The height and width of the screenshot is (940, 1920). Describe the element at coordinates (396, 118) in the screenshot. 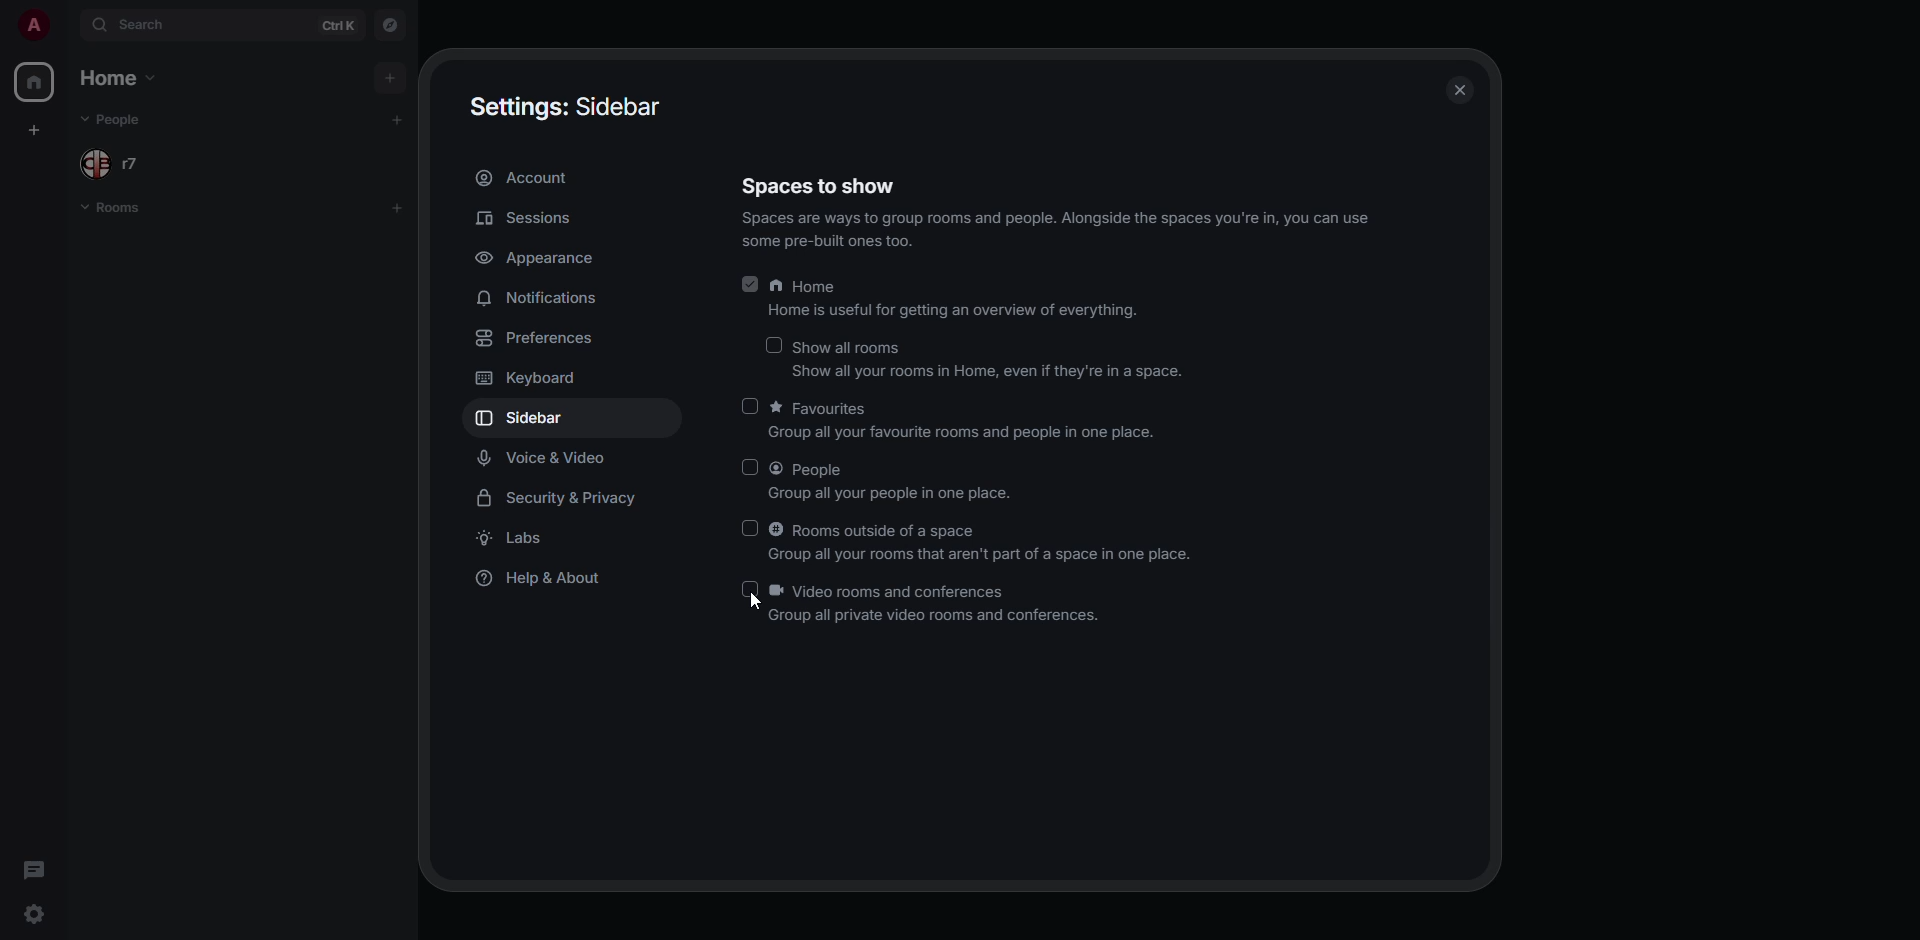

I see `add` at that location.